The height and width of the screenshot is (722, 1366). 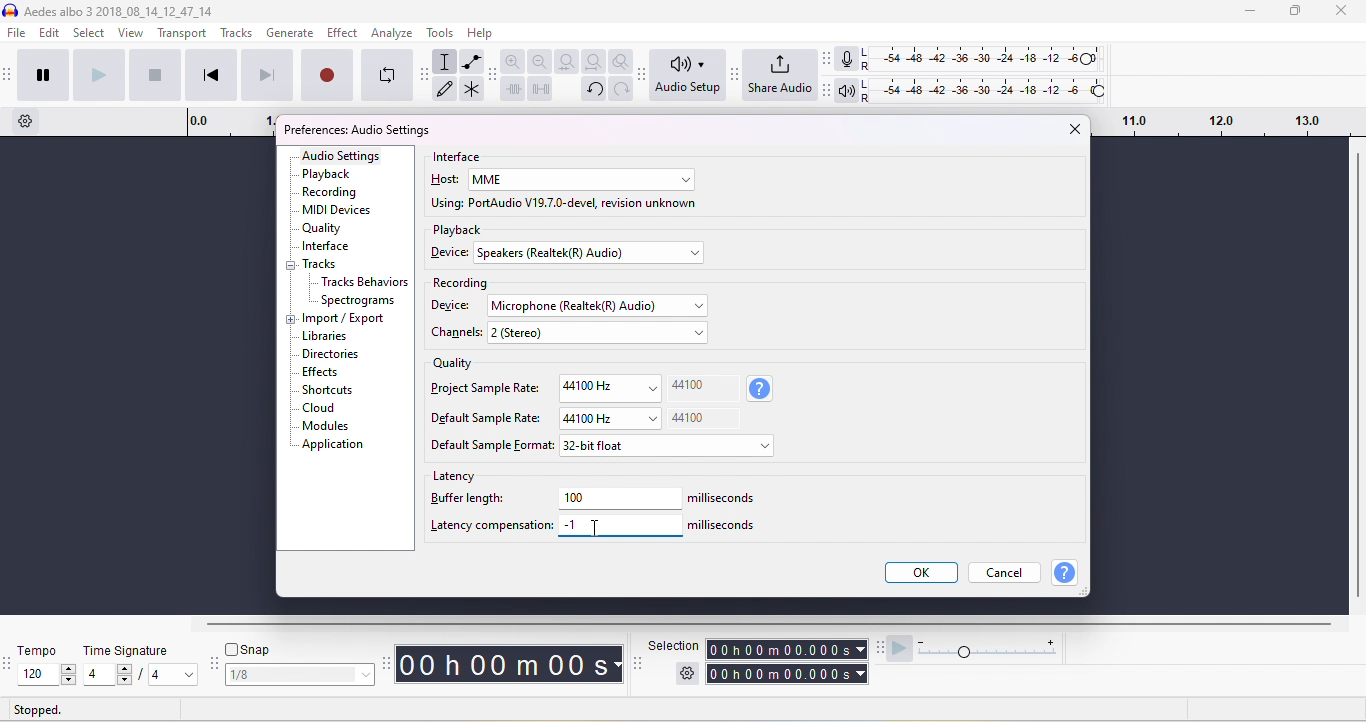 What do you see at coordinates (673, 646) in the screenshot?
I see `selection` at bounding box center [673, 646].